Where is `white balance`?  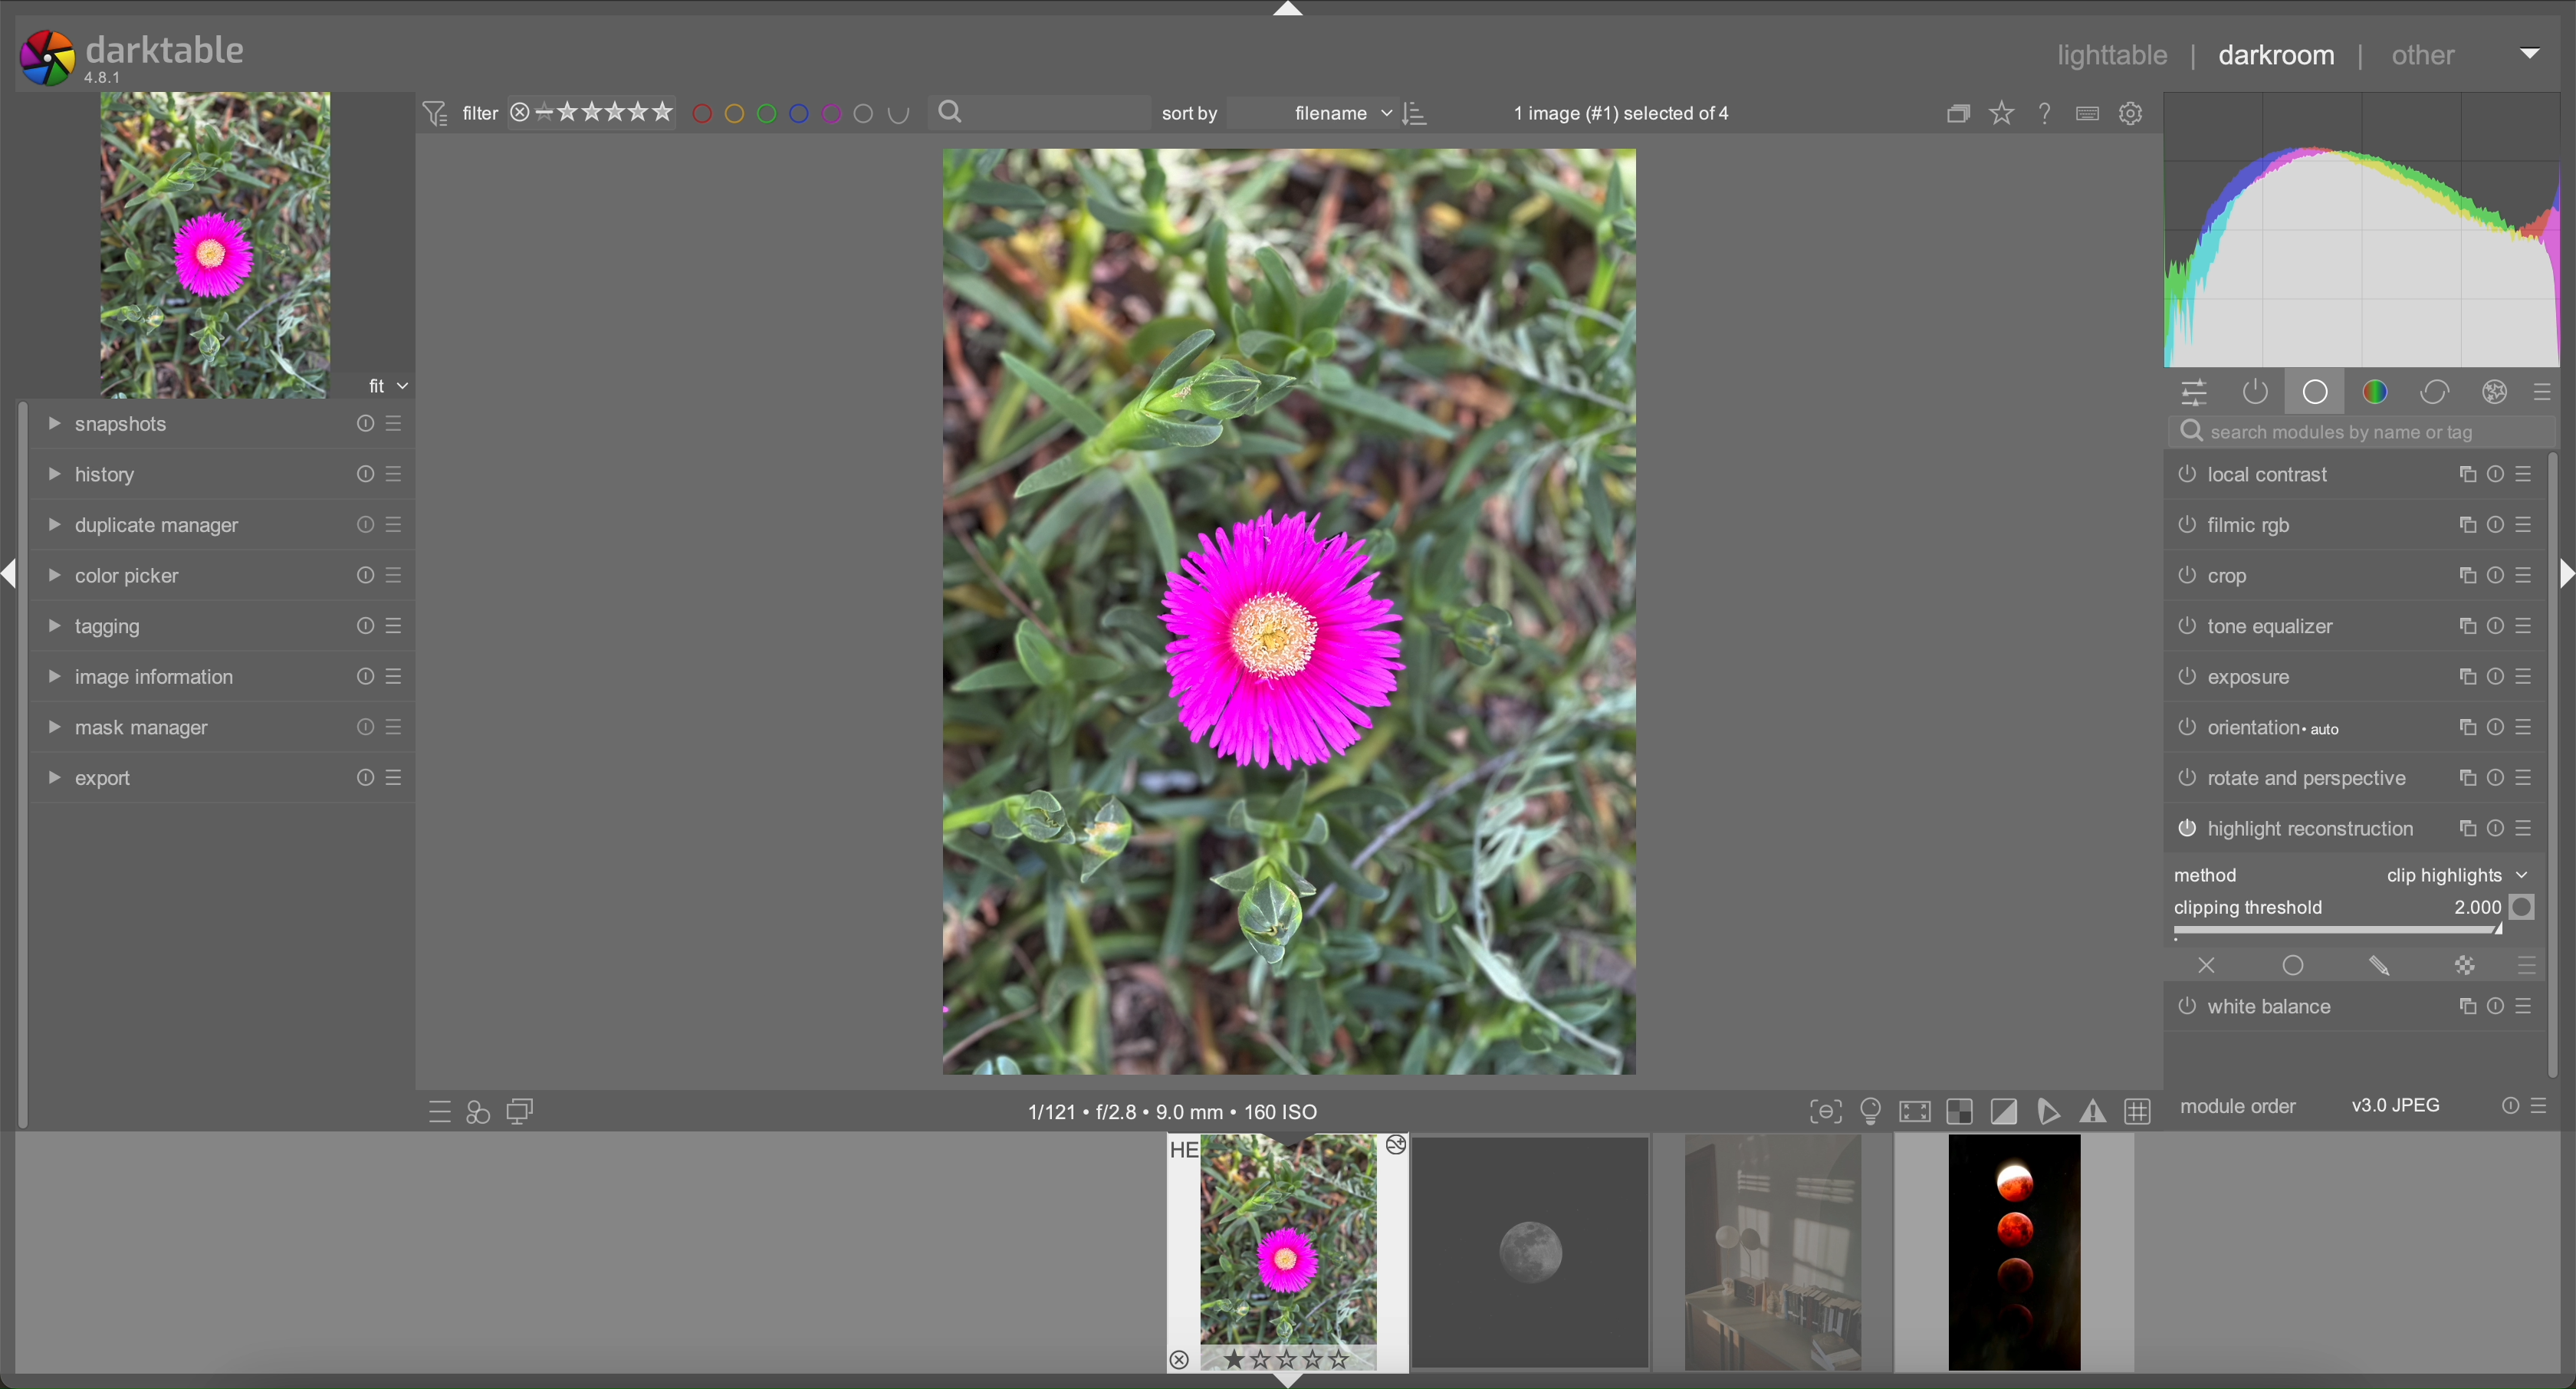
white balance is located at coordinates (2260, 1013).